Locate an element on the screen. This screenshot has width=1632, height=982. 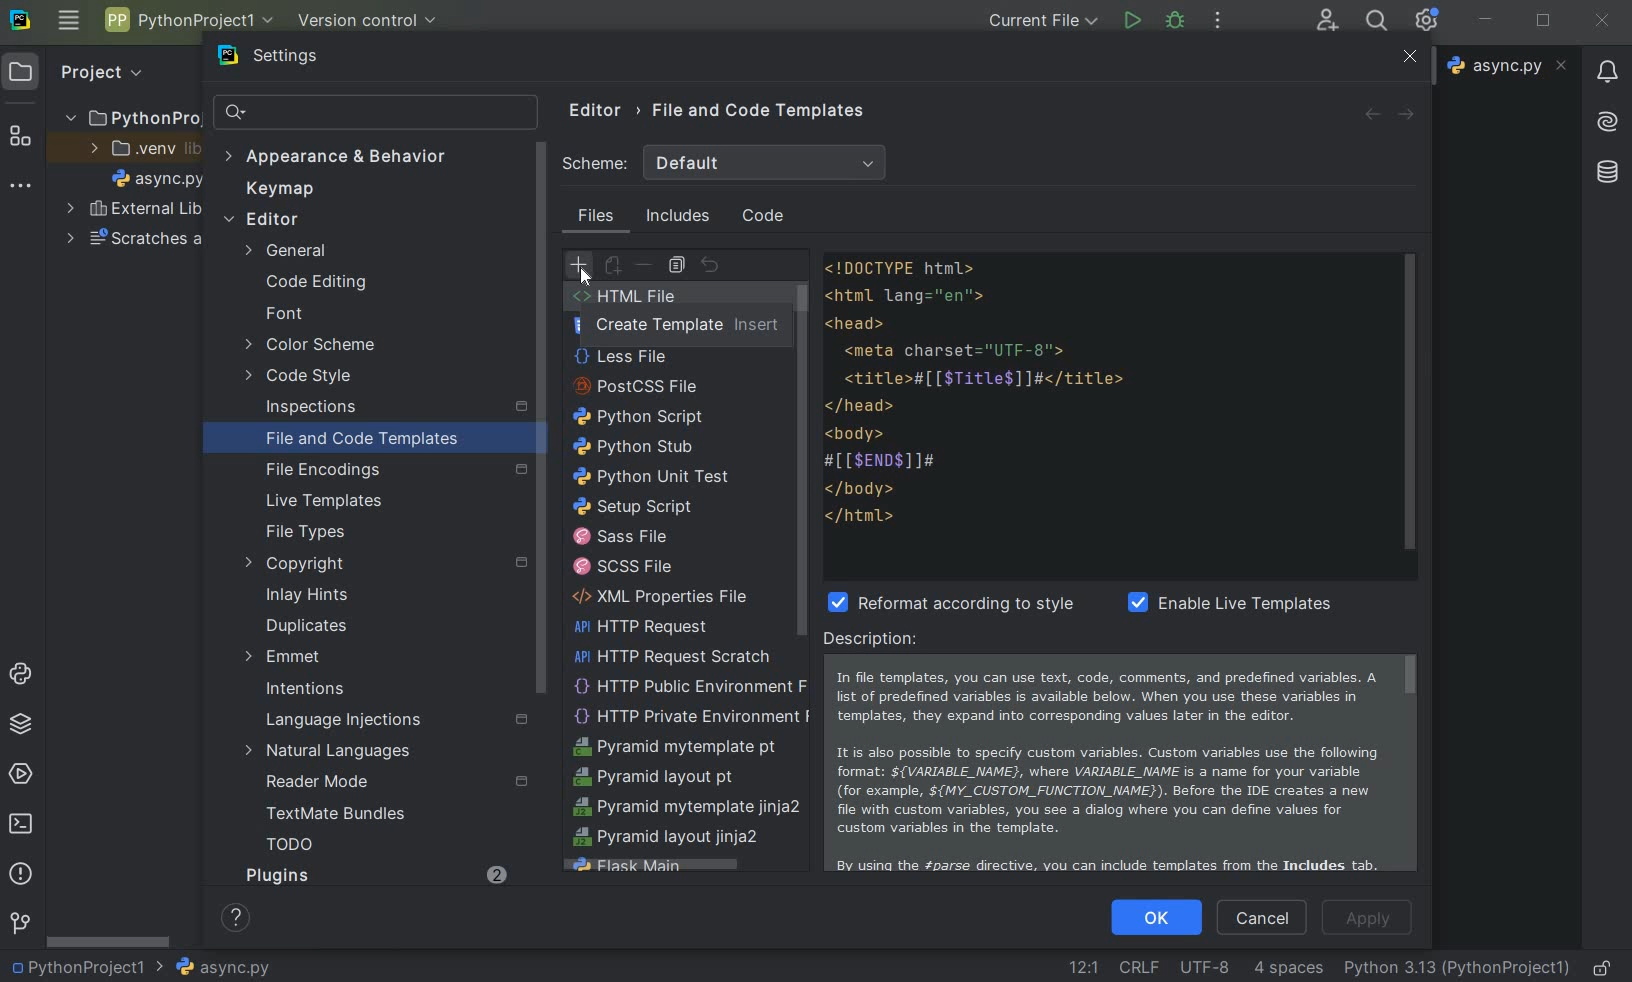
description is located at coordinates (1125, 752).